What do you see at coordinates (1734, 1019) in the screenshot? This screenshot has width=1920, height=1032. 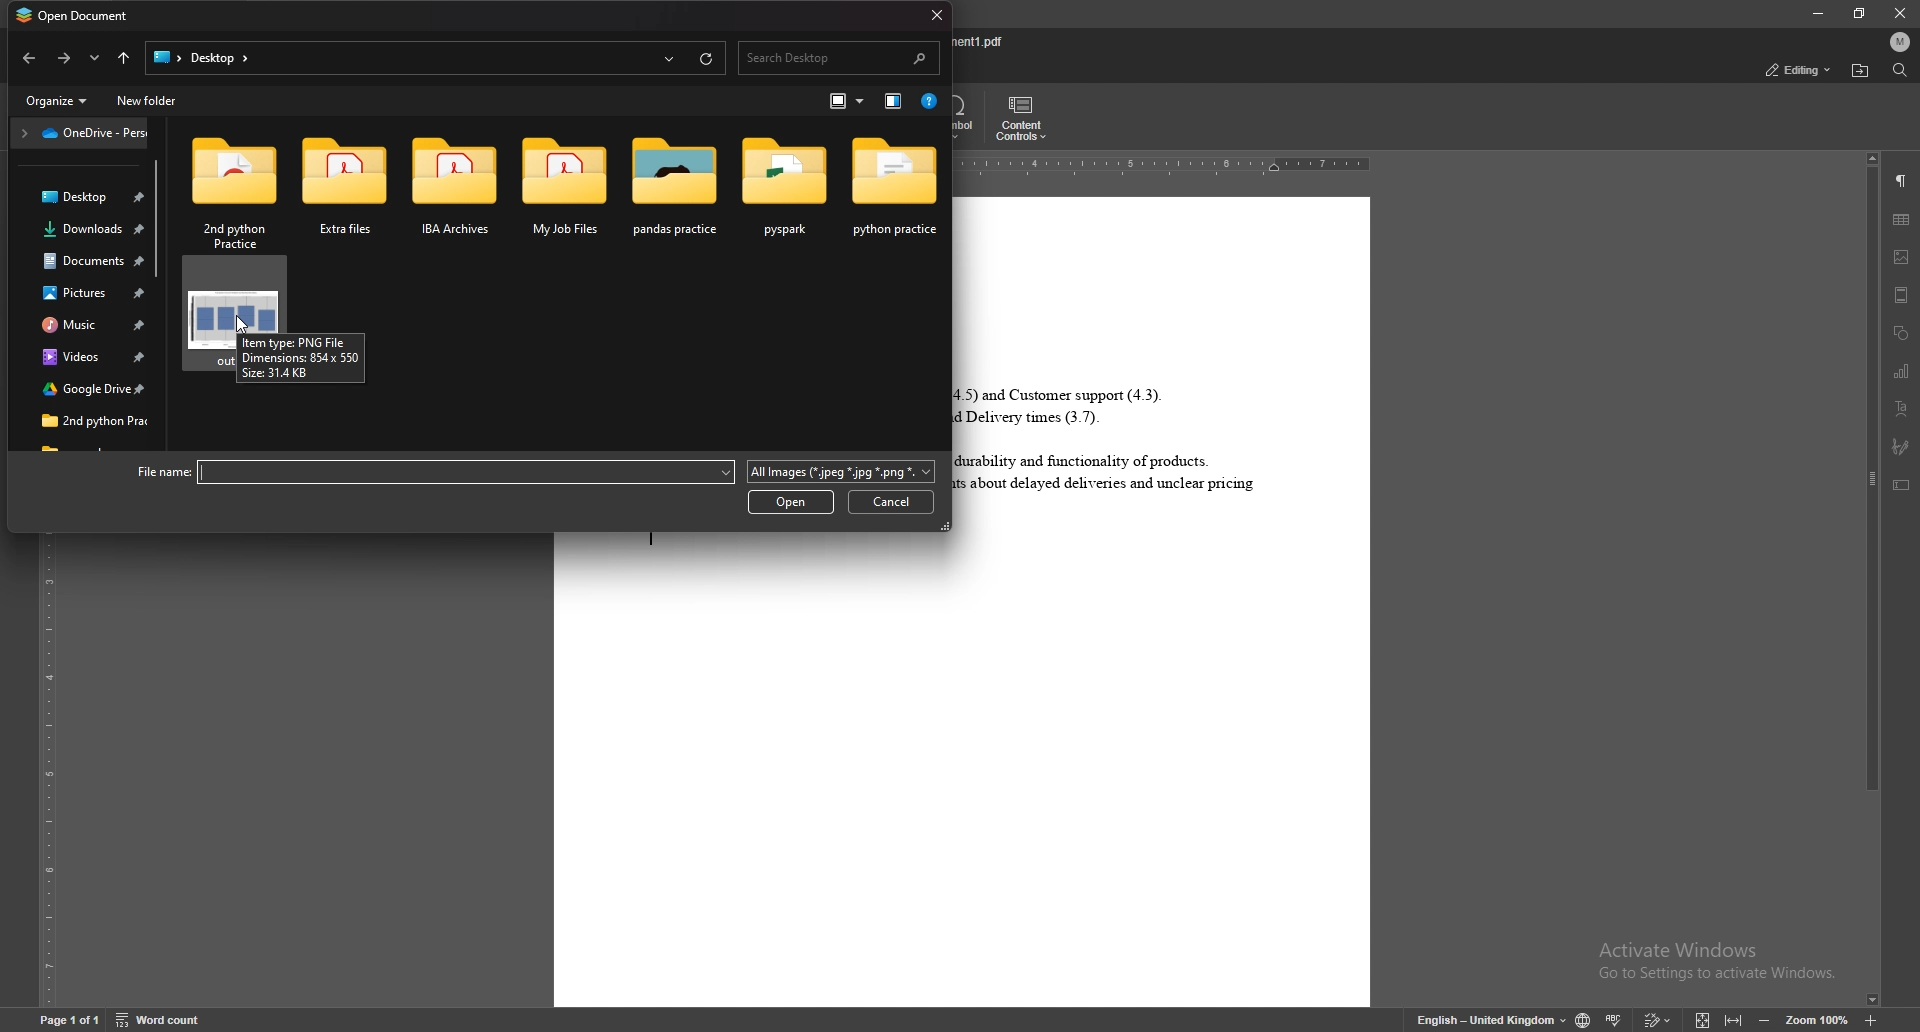 I see `fit to width` at bounding box center [1734, 1019].